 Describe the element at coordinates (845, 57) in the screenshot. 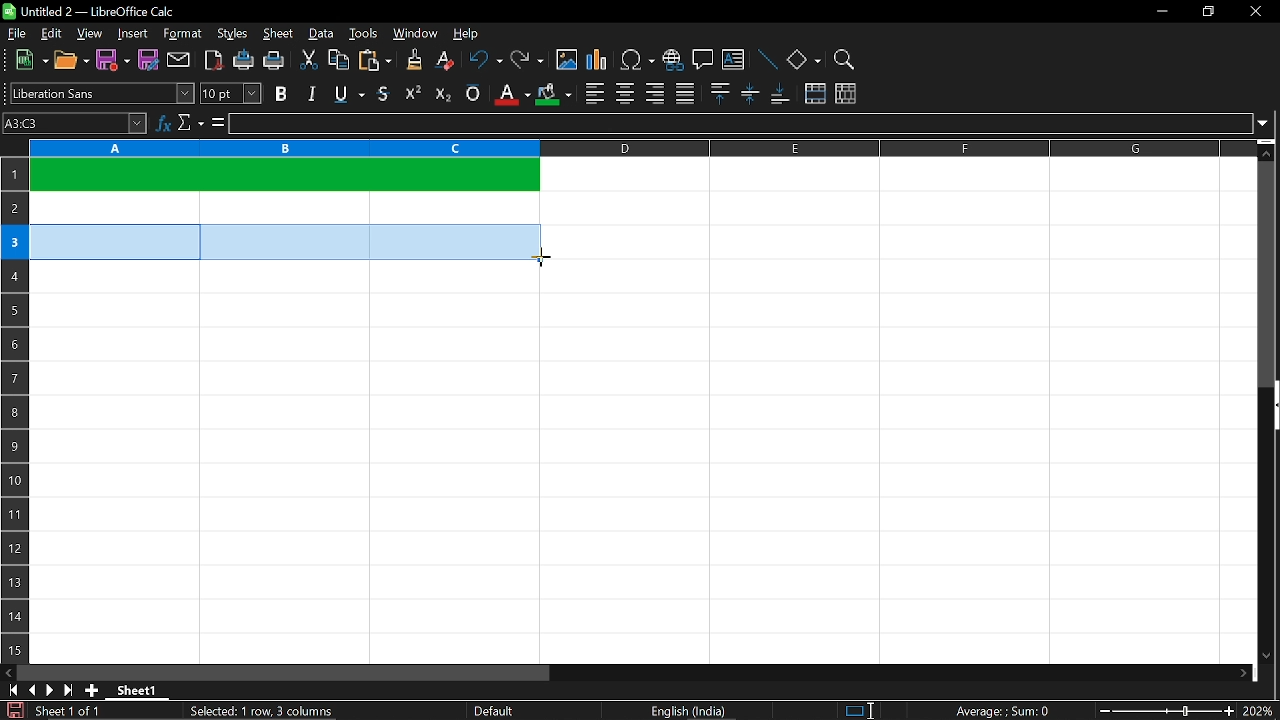

I see `zoom` at that location.